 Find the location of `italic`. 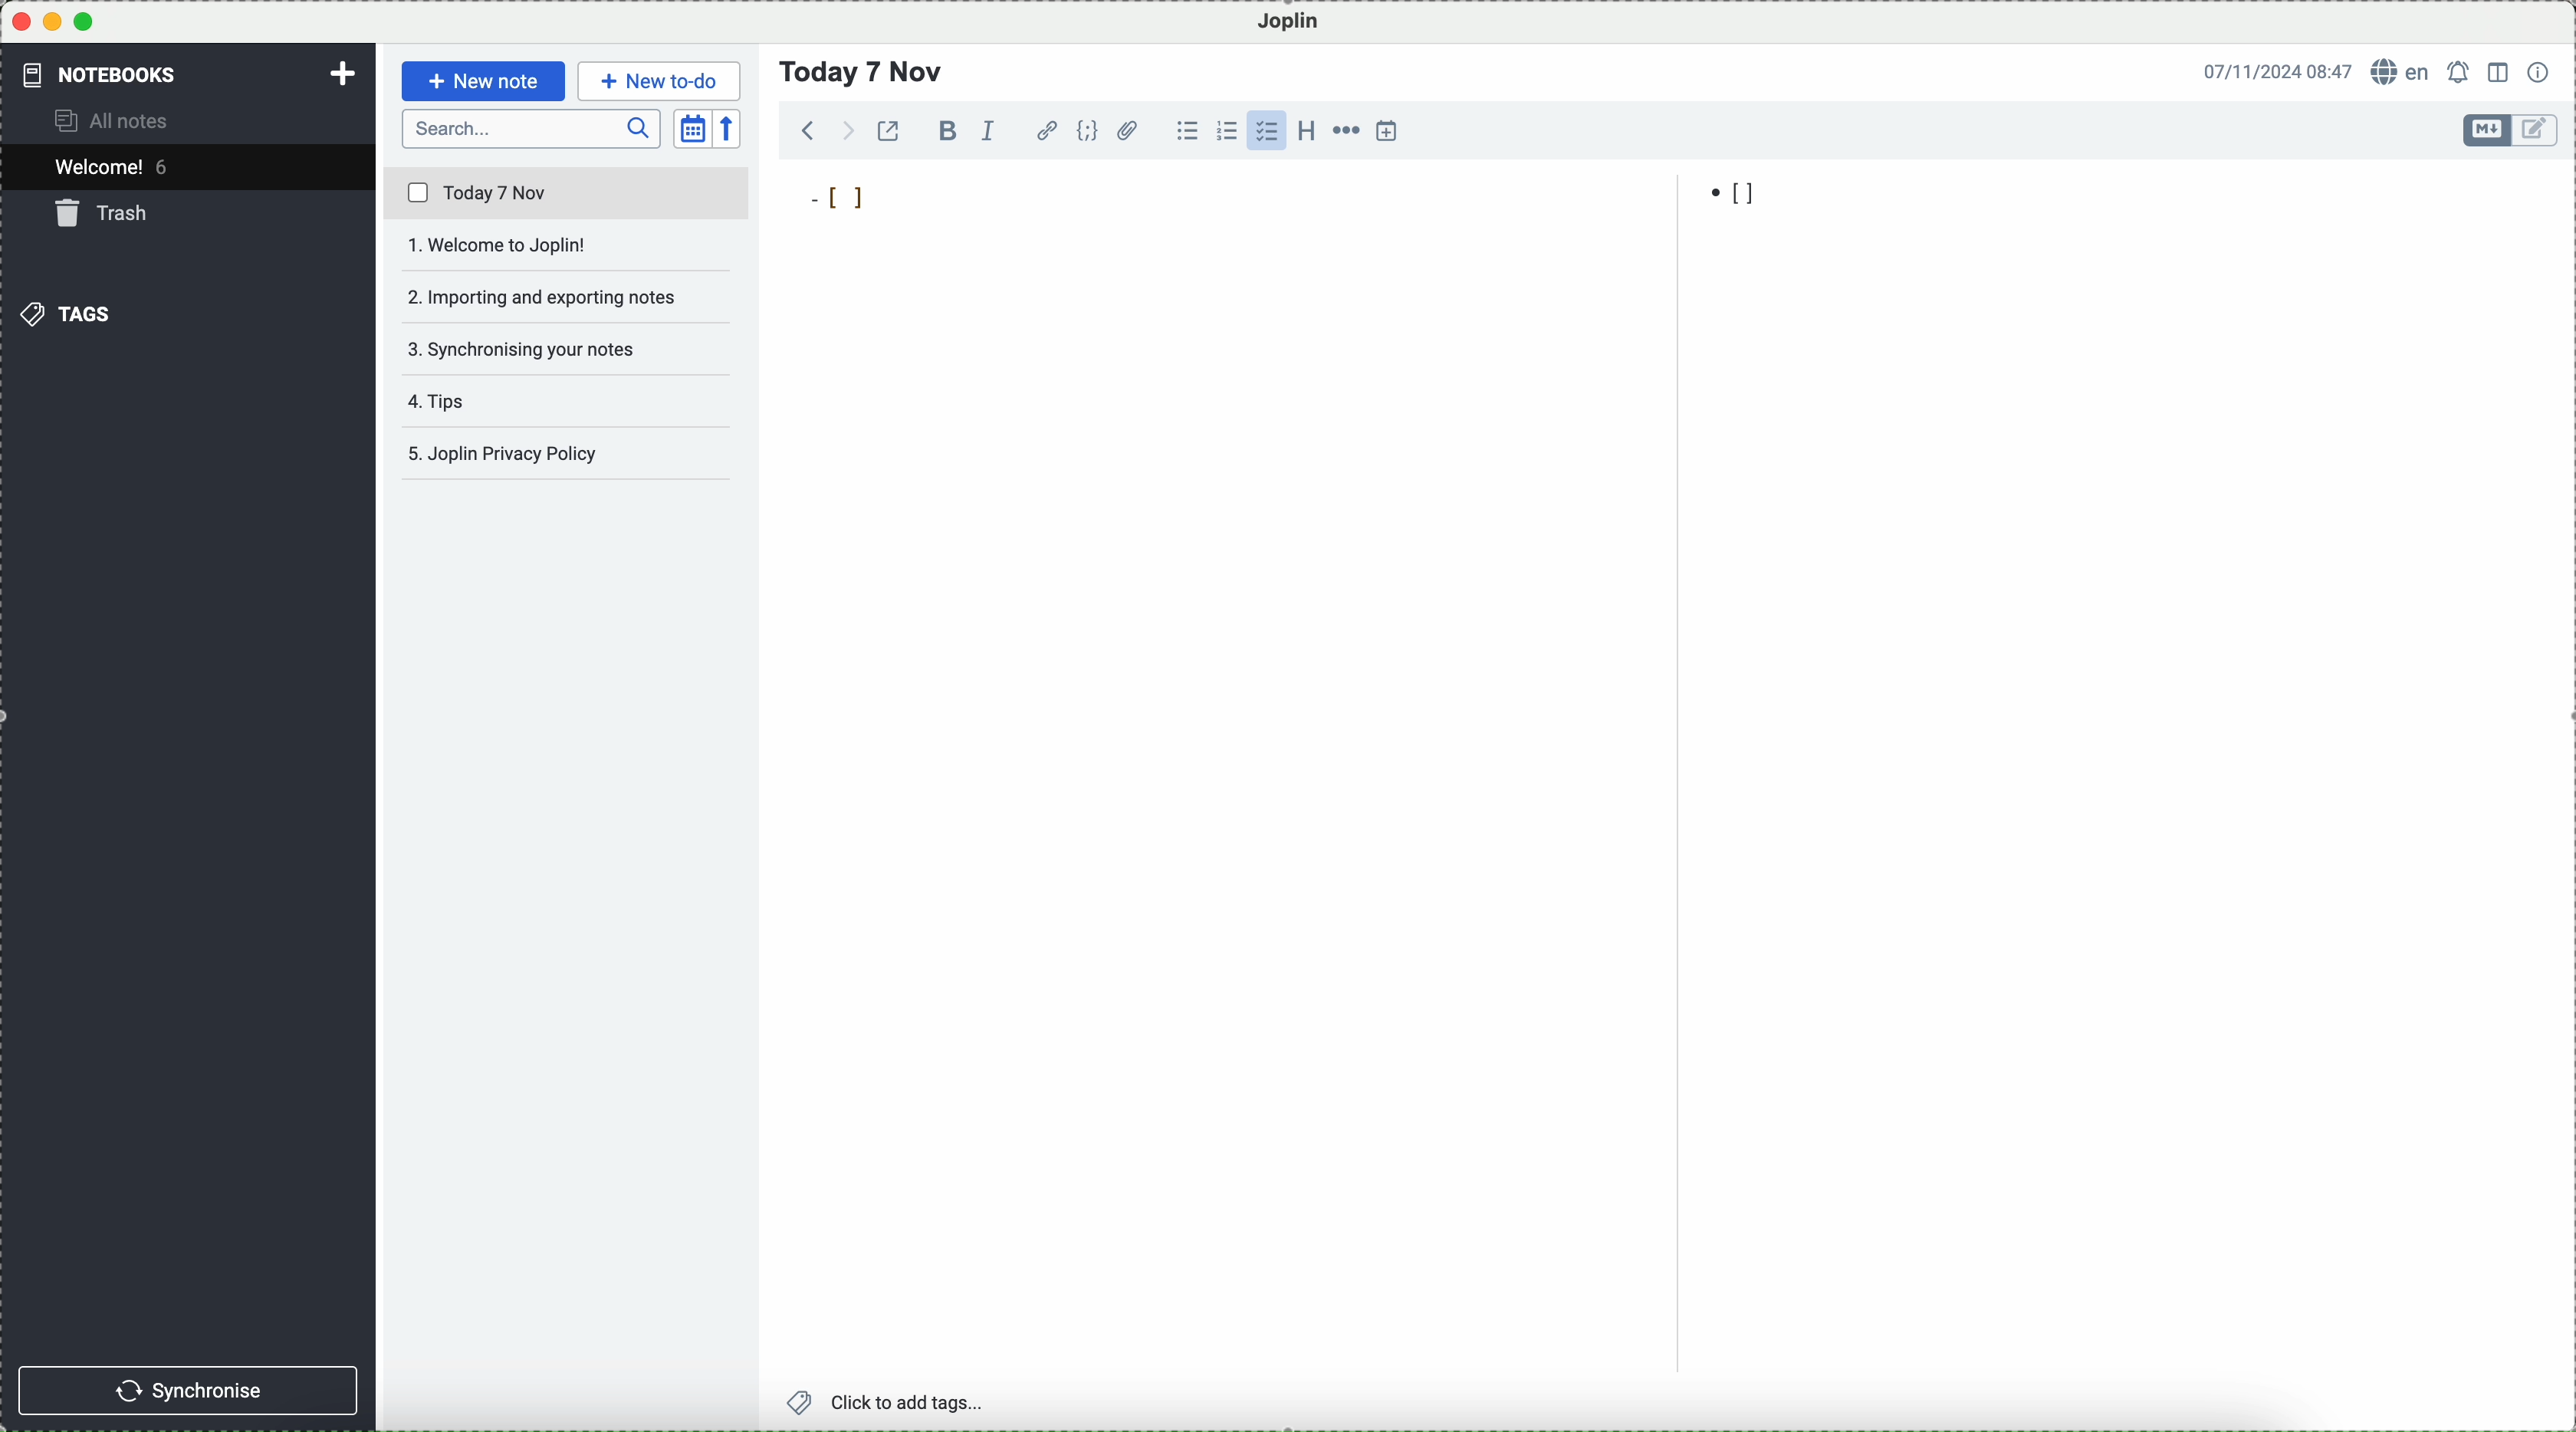

italic is located at coordinates (989, 131).